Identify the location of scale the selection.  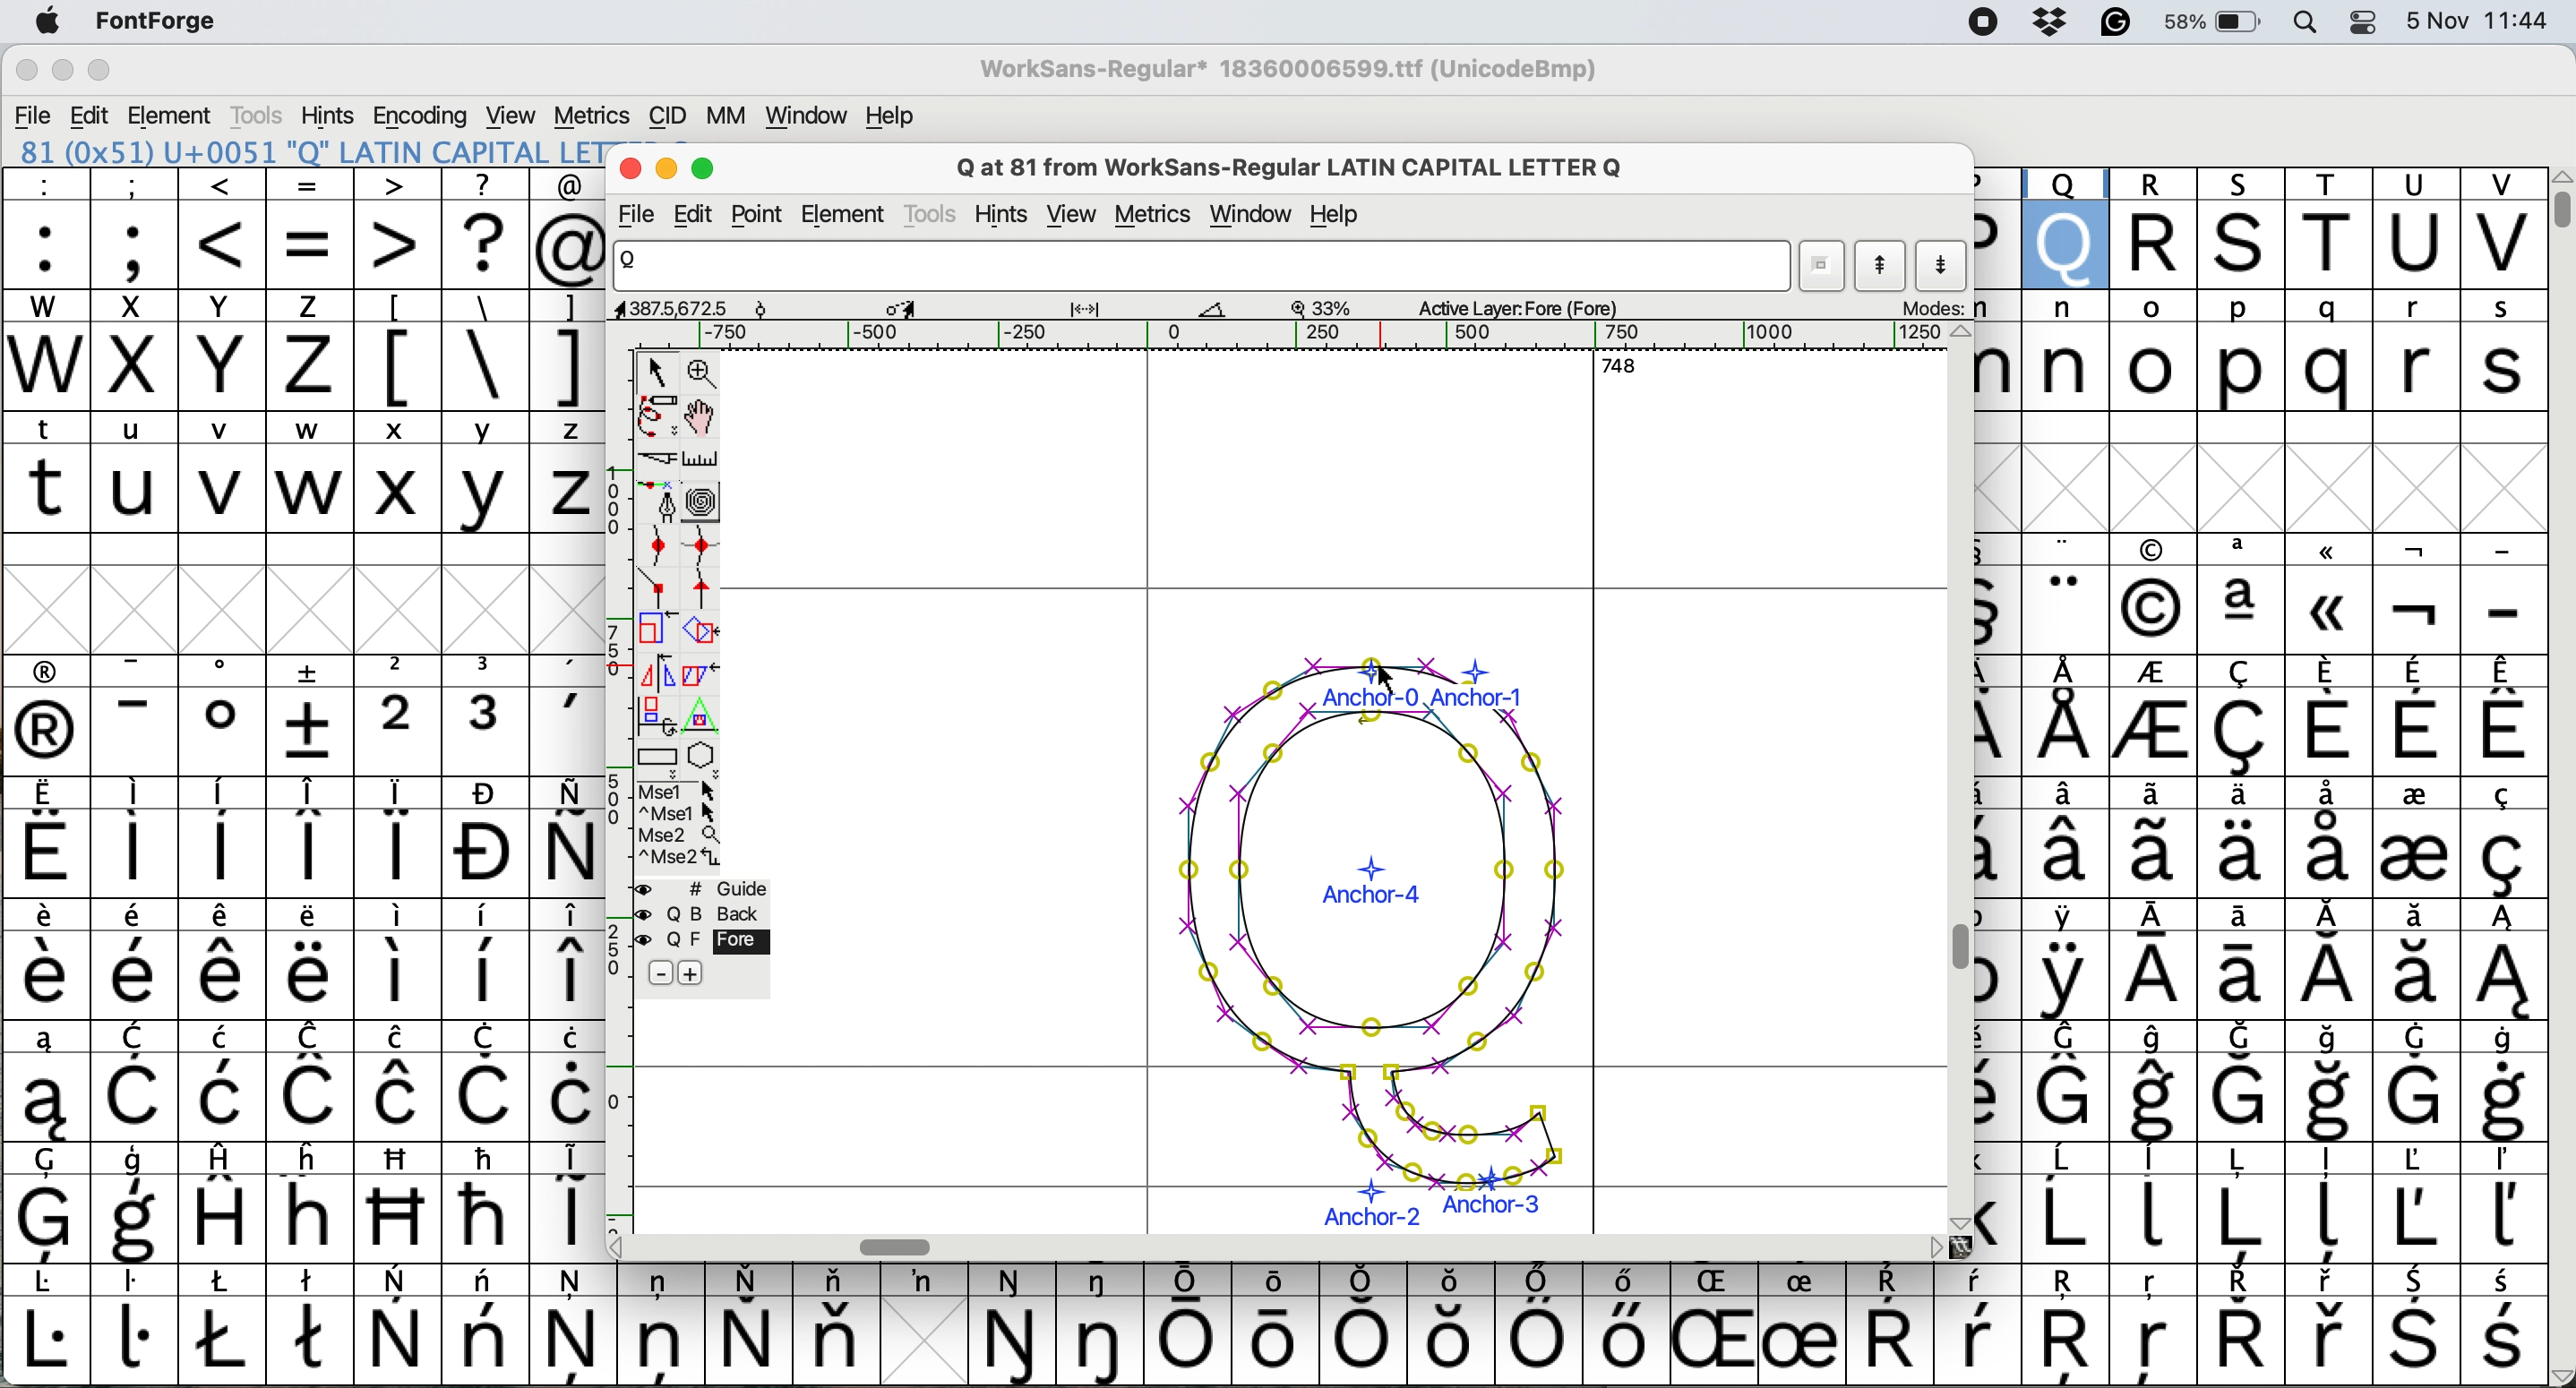
(651, 632).